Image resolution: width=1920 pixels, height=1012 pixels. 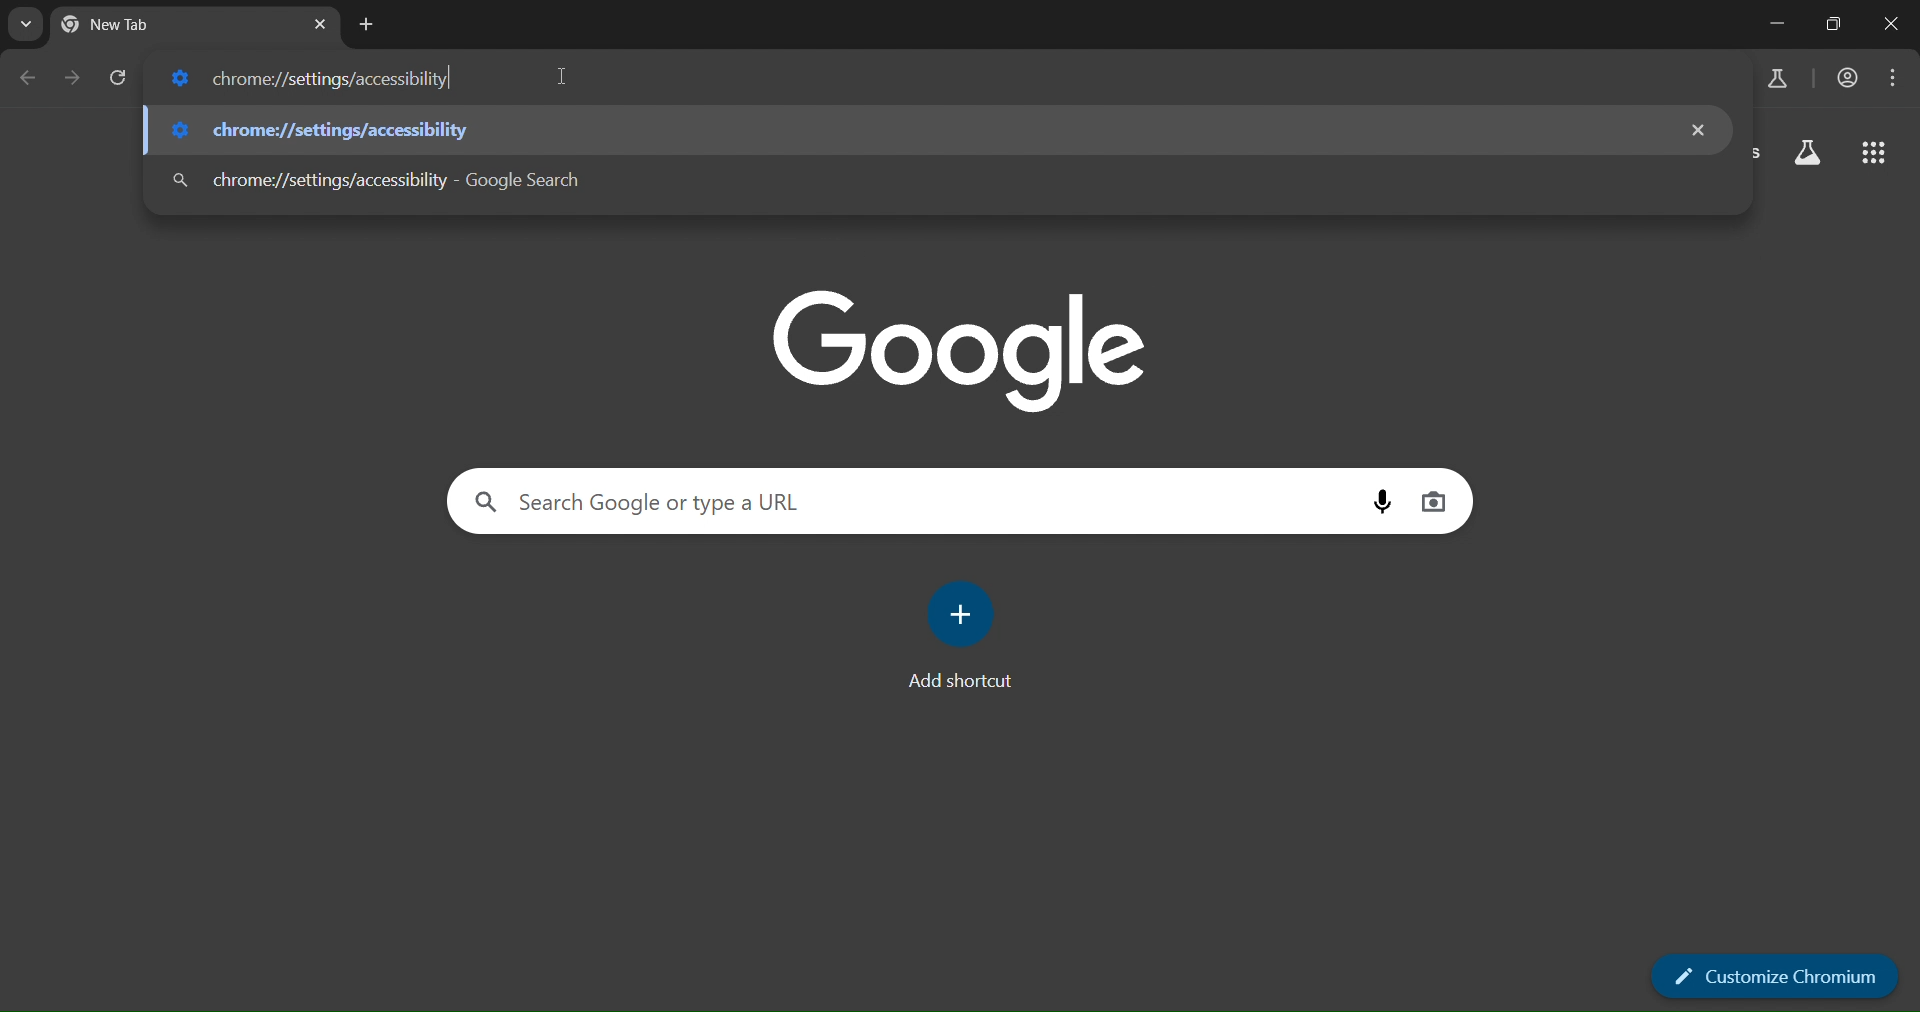 I want to click on reload page, so click(x=118, y=81).